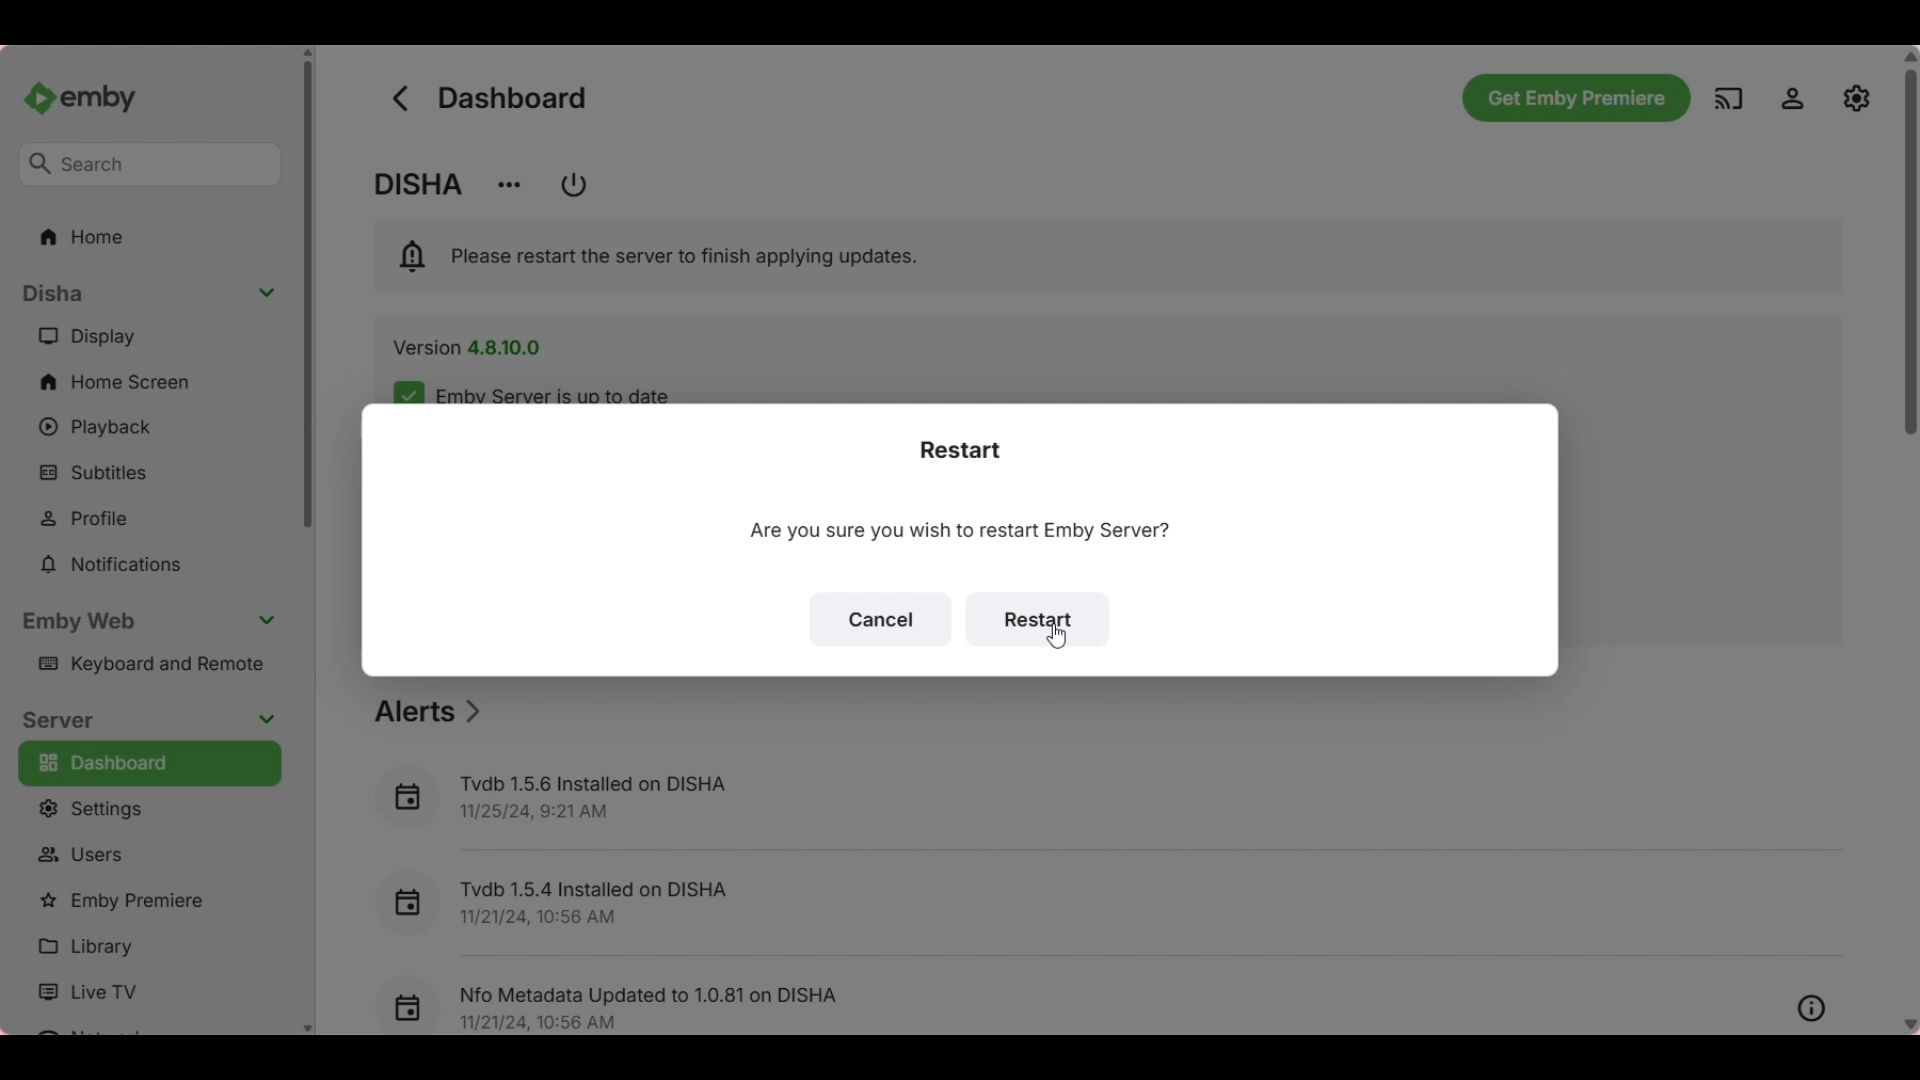  What do you see at coordinates (508, 186) in the screenshot?
I see `Change server display name/View info` at bounding box center [508, 186].